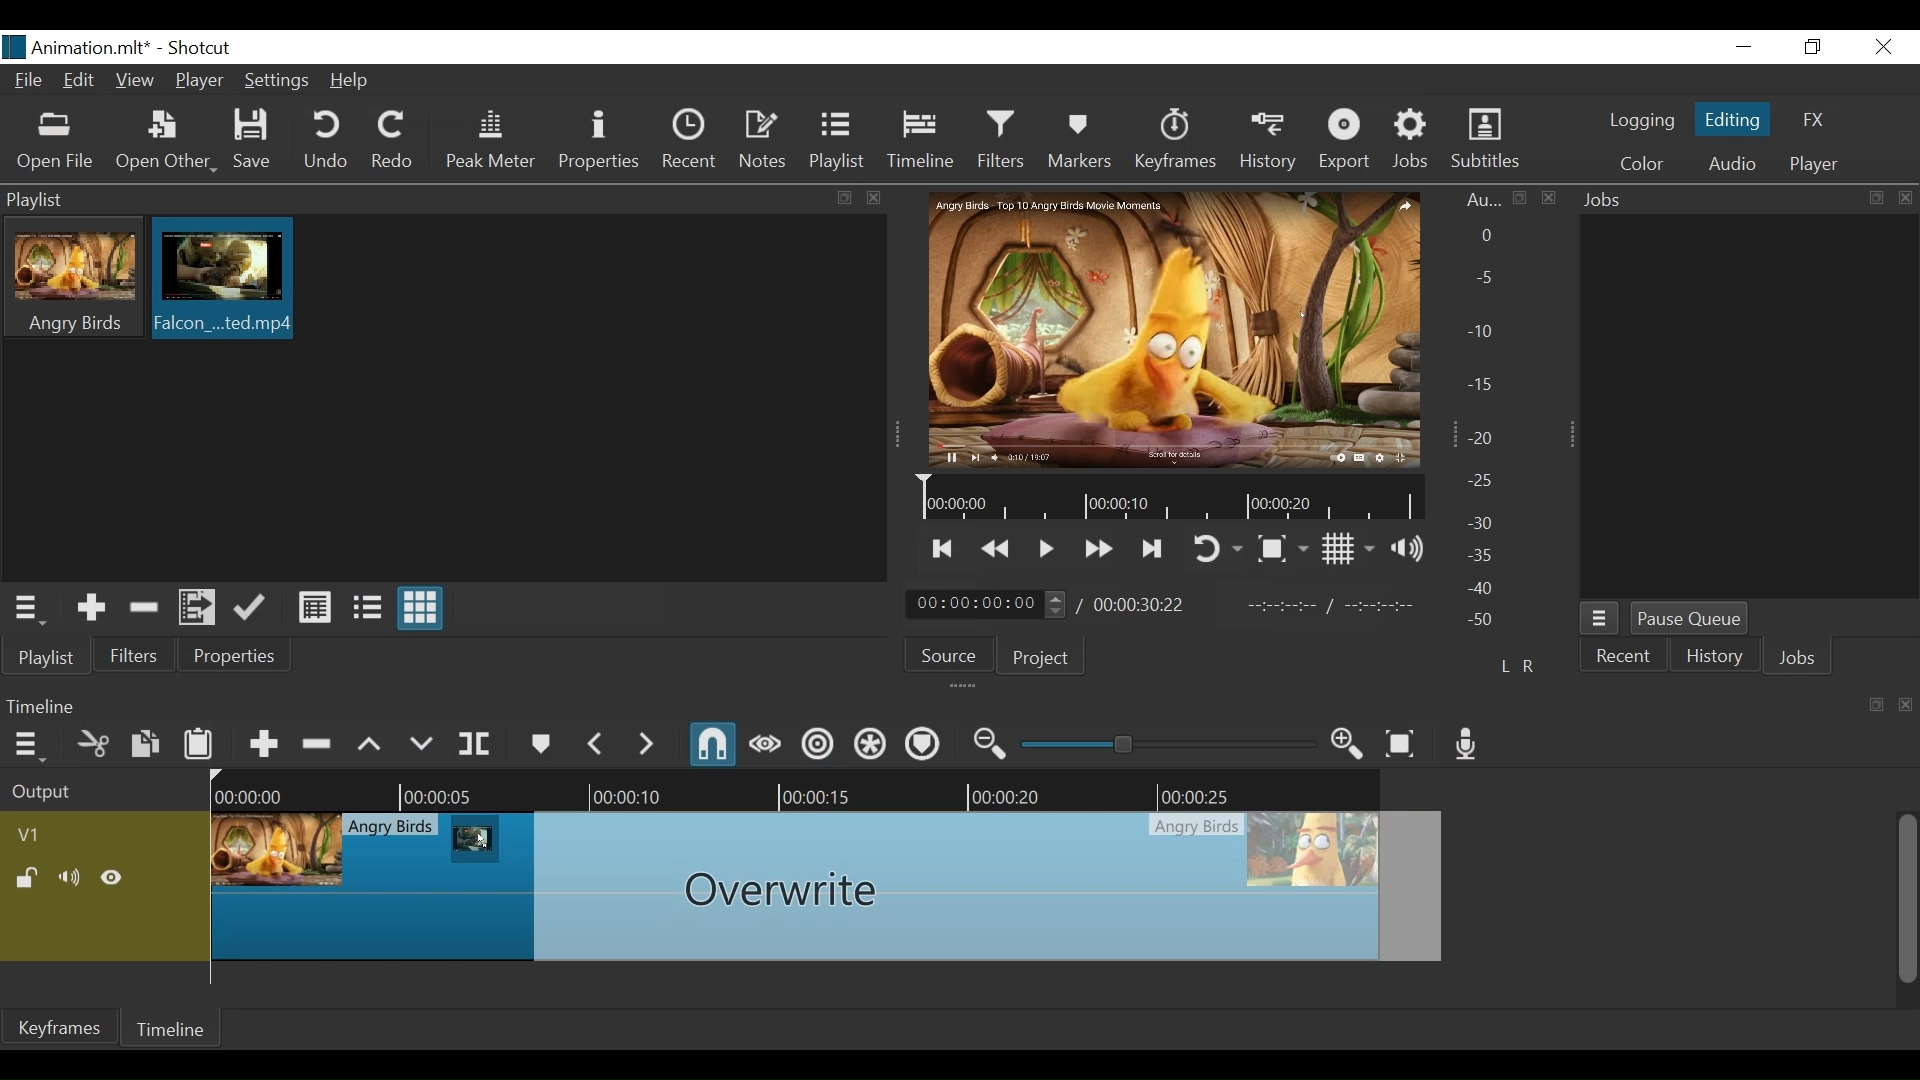  I want to click on Update, so click(253, 608).